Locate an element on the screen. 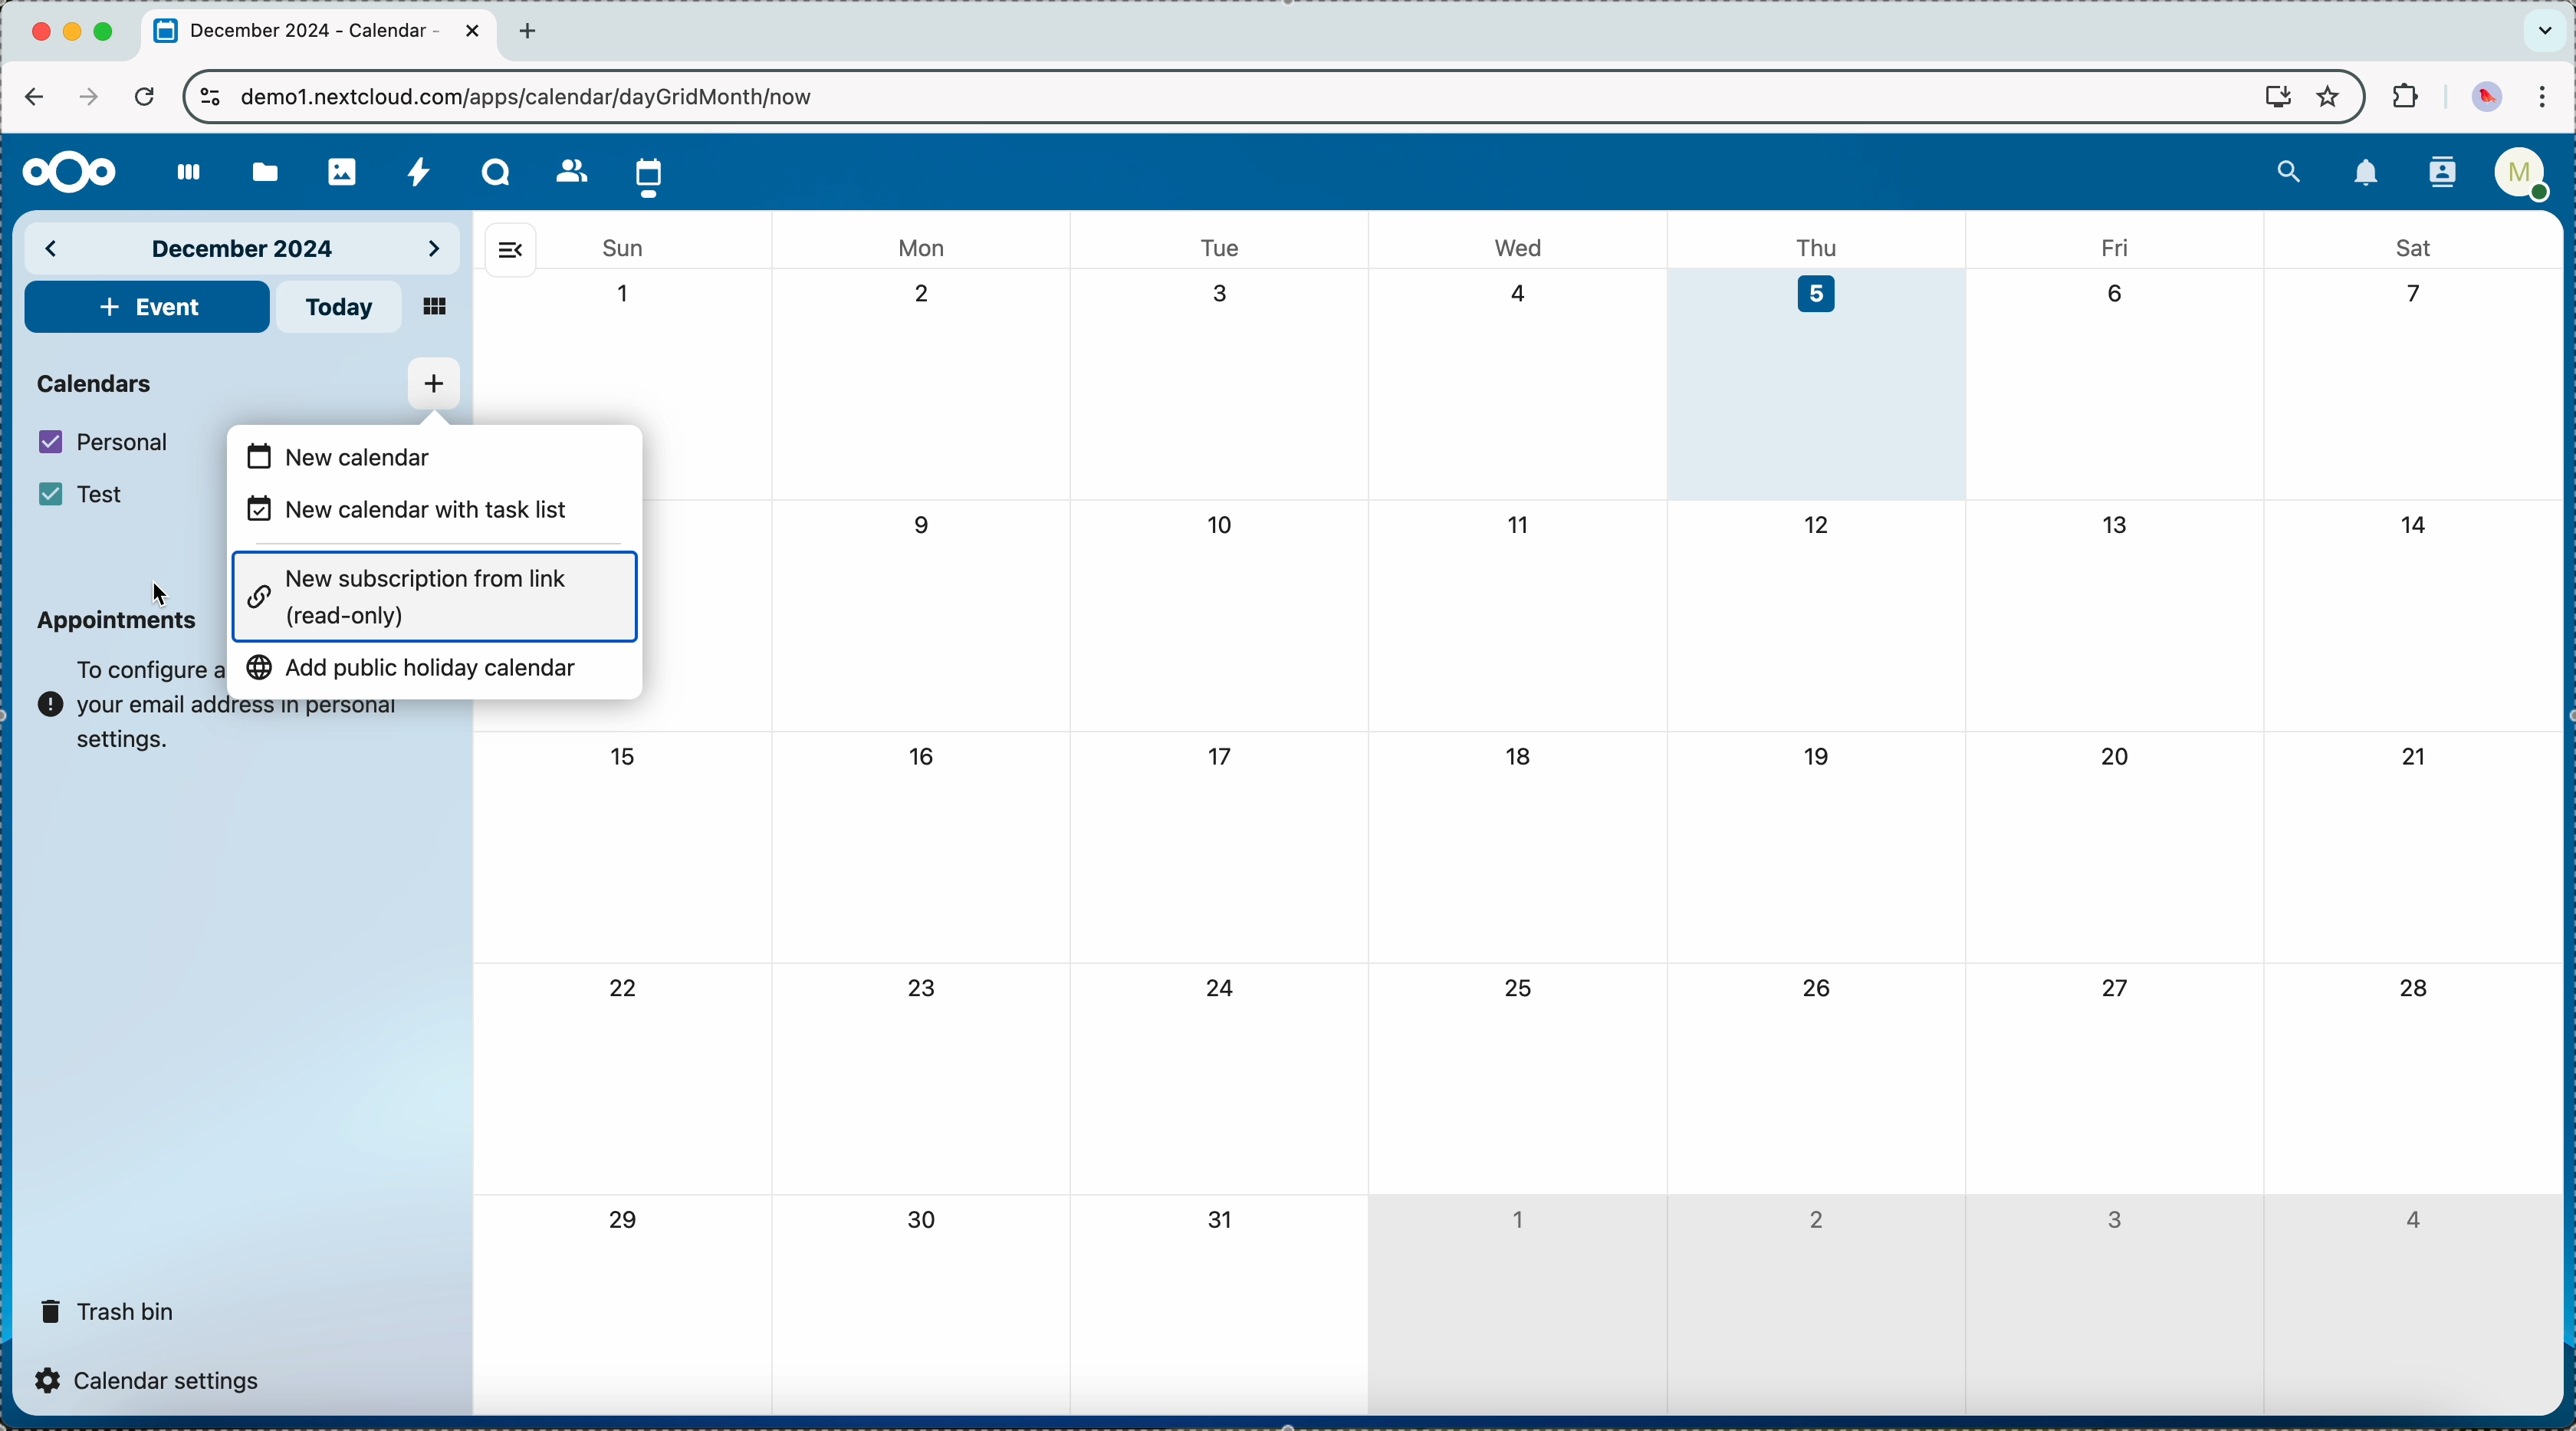 This screenshot has height=1431, width=2576. click on add new calendar is located at coordinates (433, 384).